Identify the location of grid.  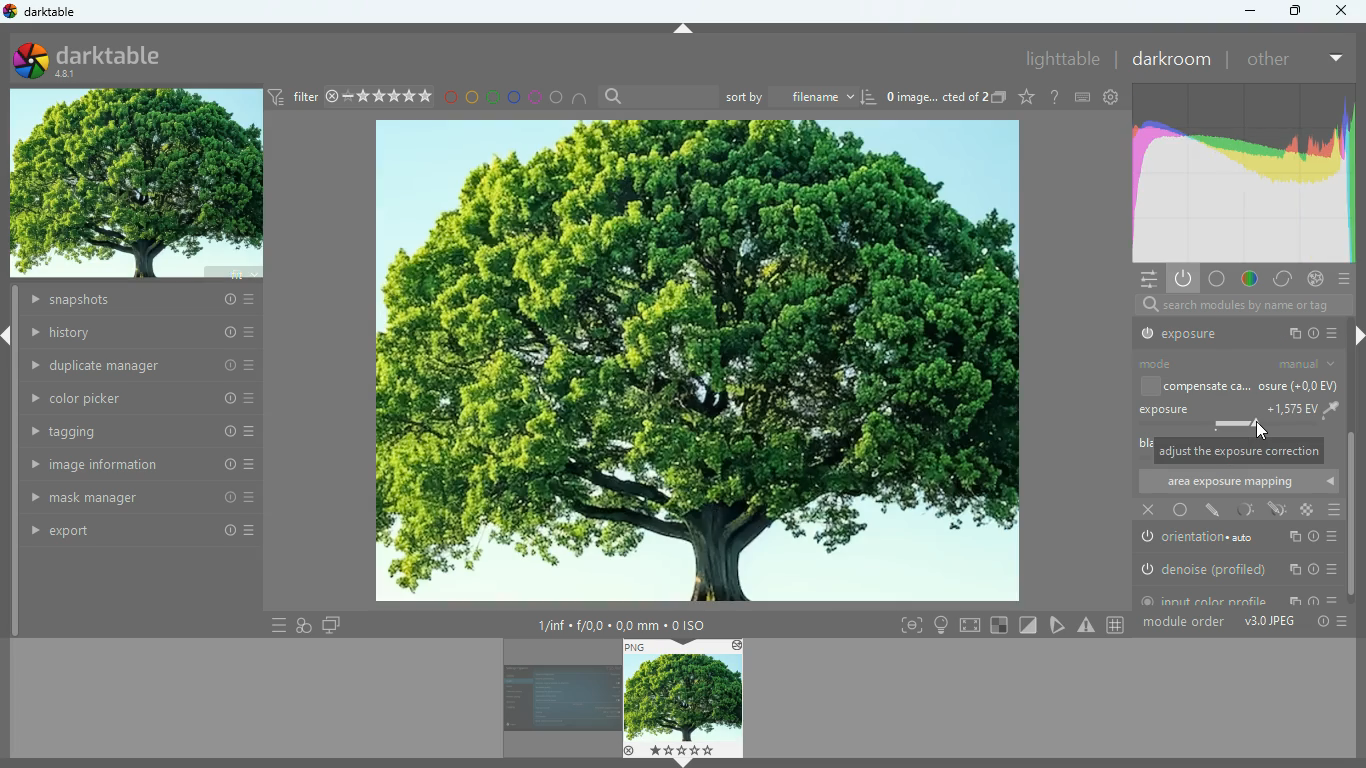
(1116, 622).